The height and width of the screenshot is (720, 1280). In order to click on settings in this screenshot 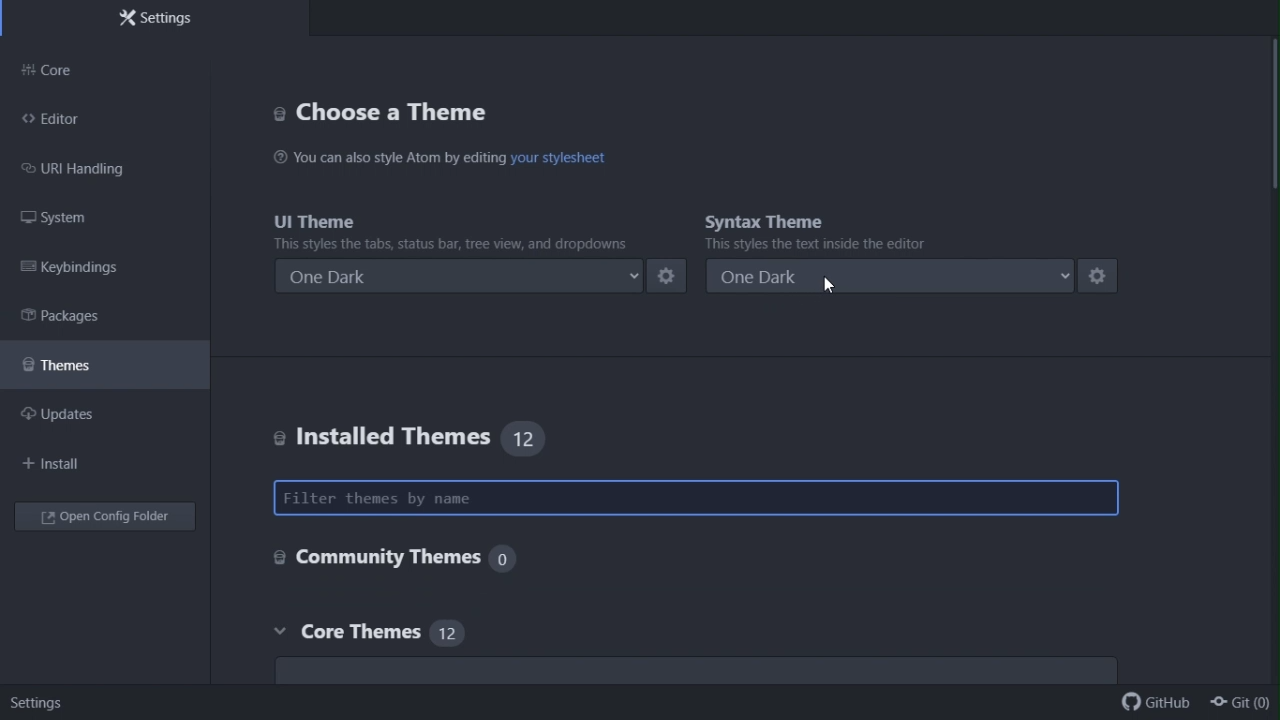, I will do `click(46, 704)`.